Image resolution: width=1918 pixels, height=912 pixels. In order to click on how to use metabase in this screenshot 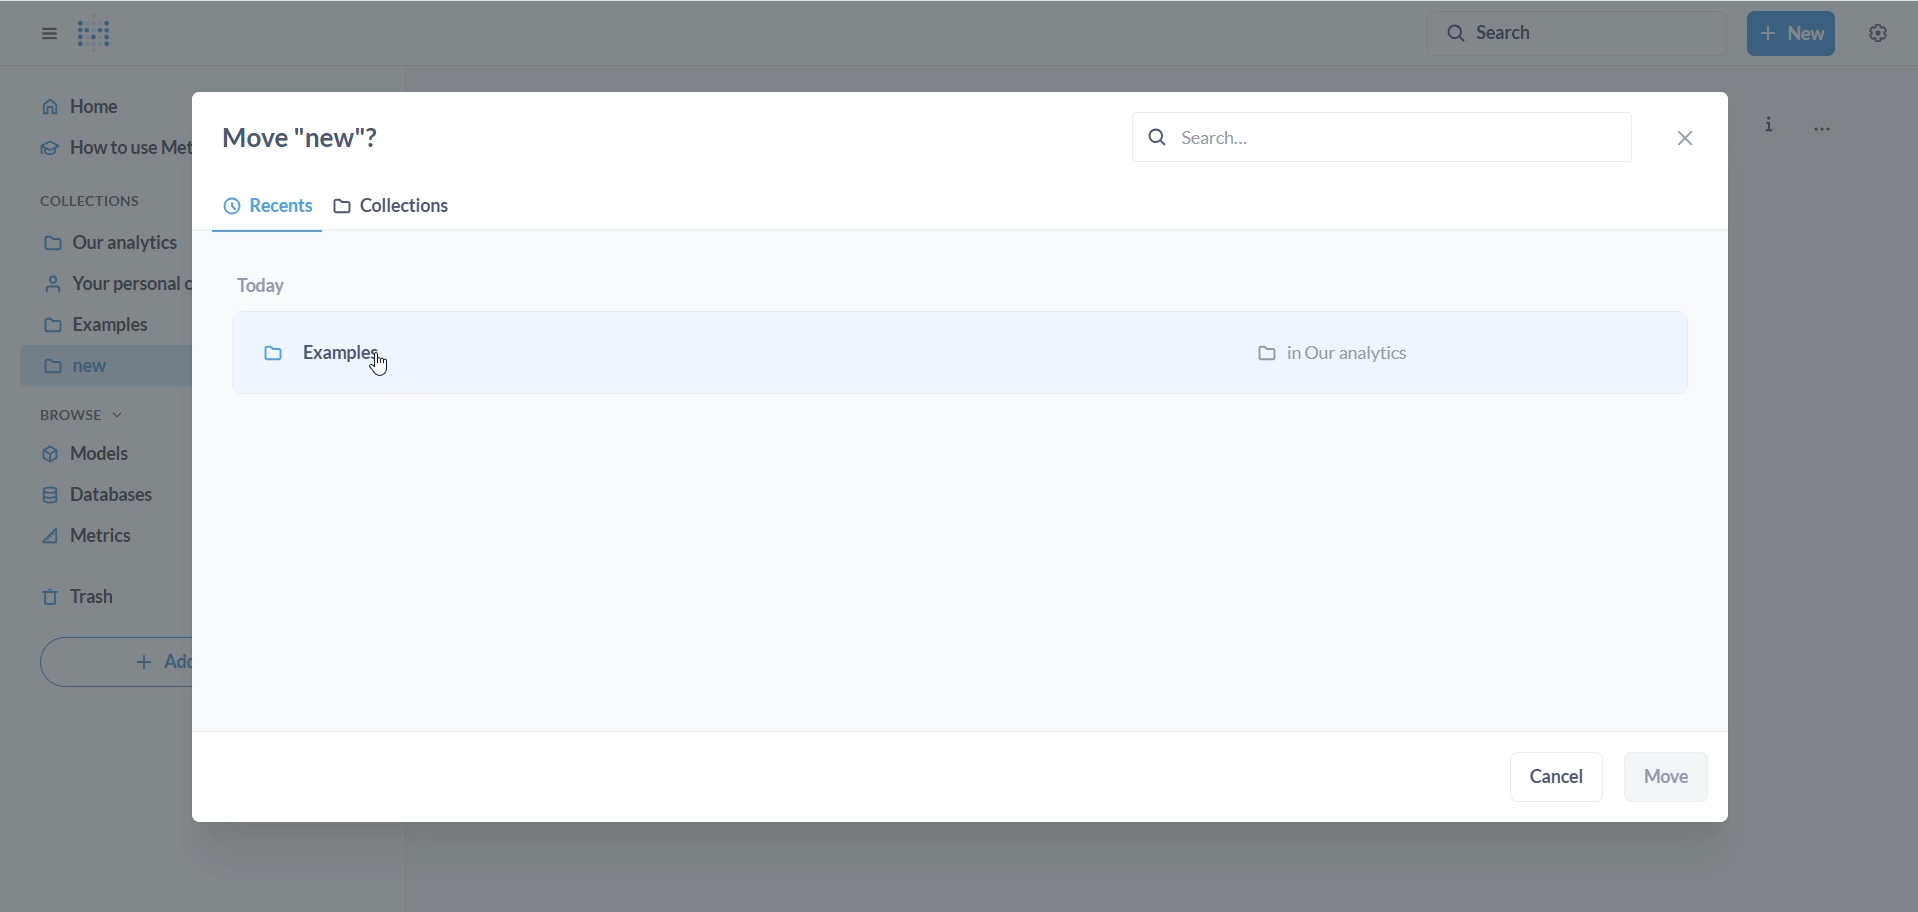, I will do `click(100, 155)`.